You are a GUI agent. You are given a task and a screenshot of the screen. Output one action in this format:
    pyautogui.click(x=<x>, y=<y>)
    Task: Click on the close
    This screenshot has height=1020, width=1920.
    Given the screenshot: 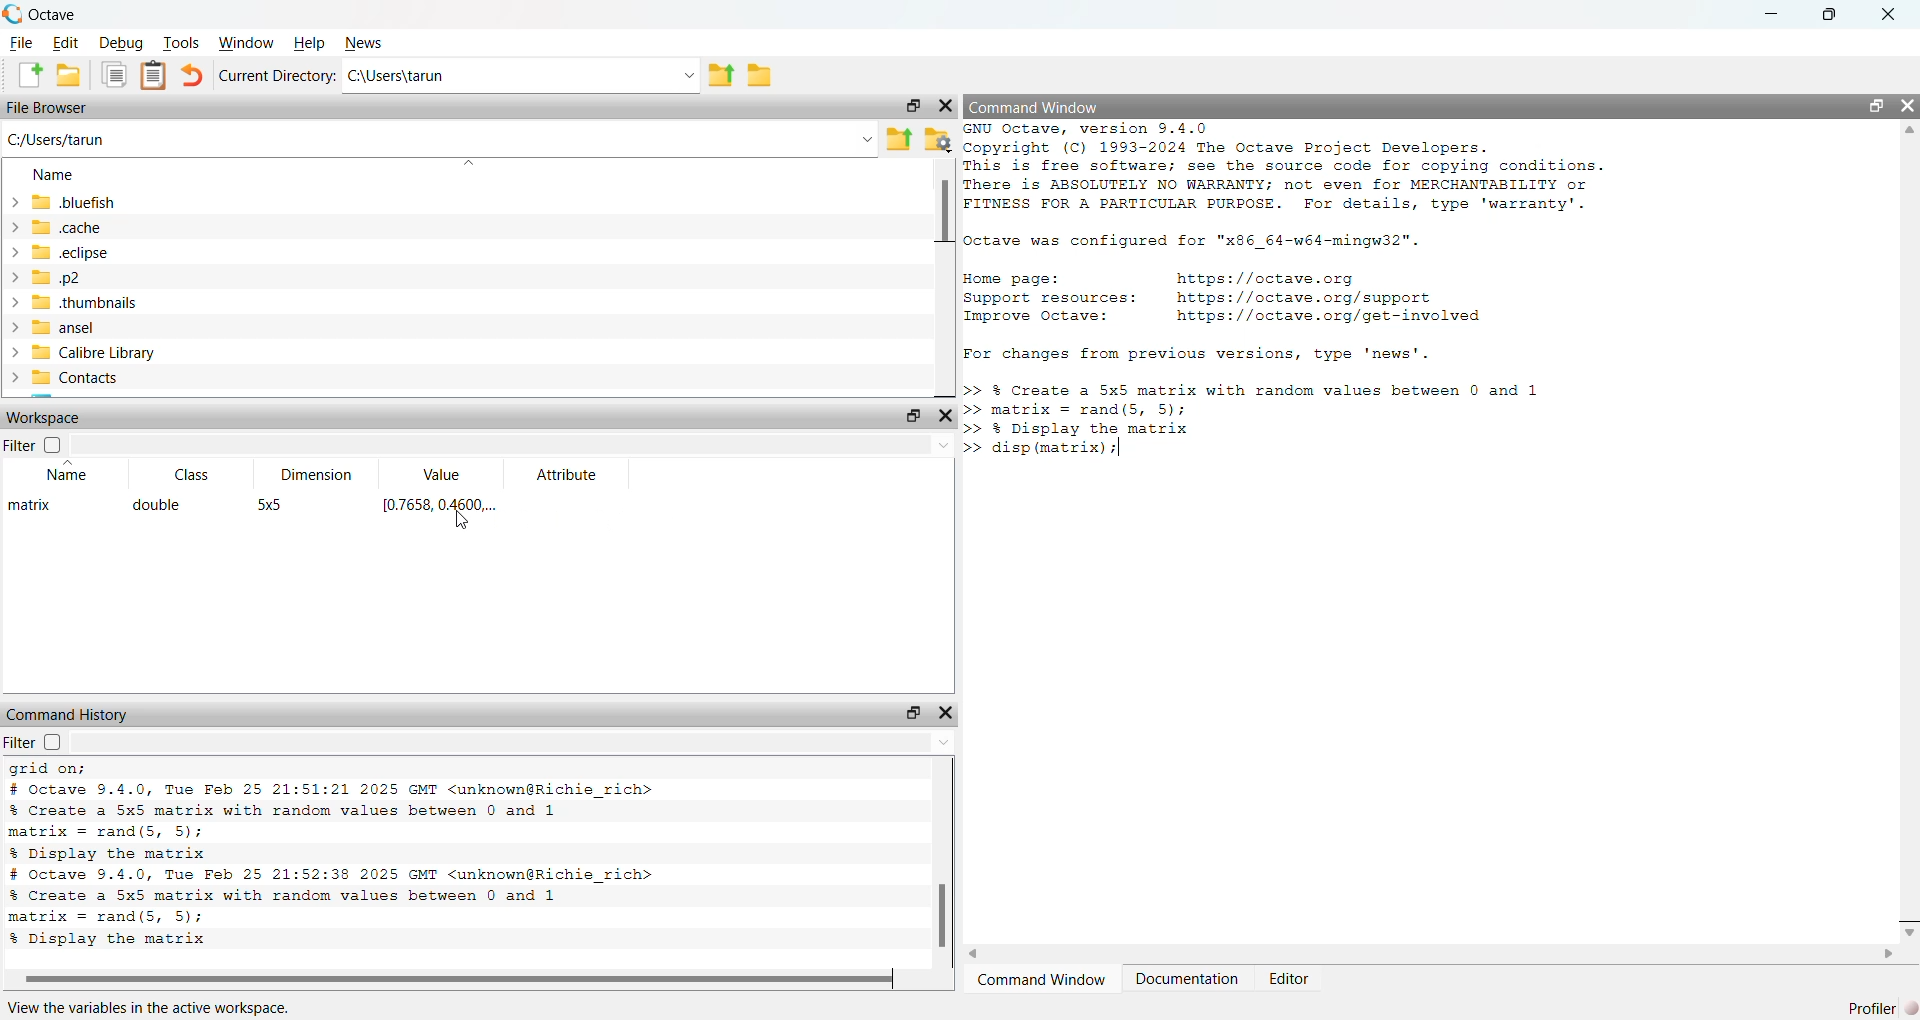 What is the action you would take?
    pyautogui.click(x=1894, y=15)
    